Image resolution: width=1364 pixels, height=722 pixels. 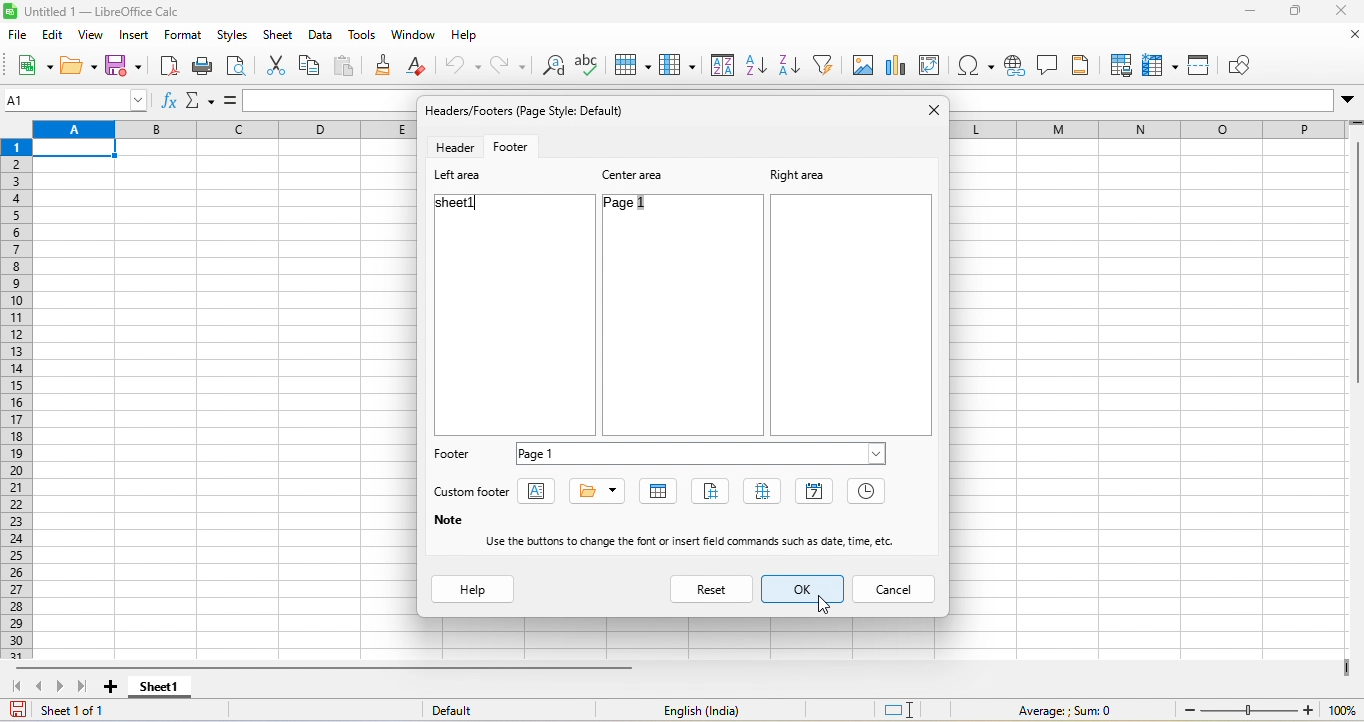 I want to click on view, so click(x=90, y=37).